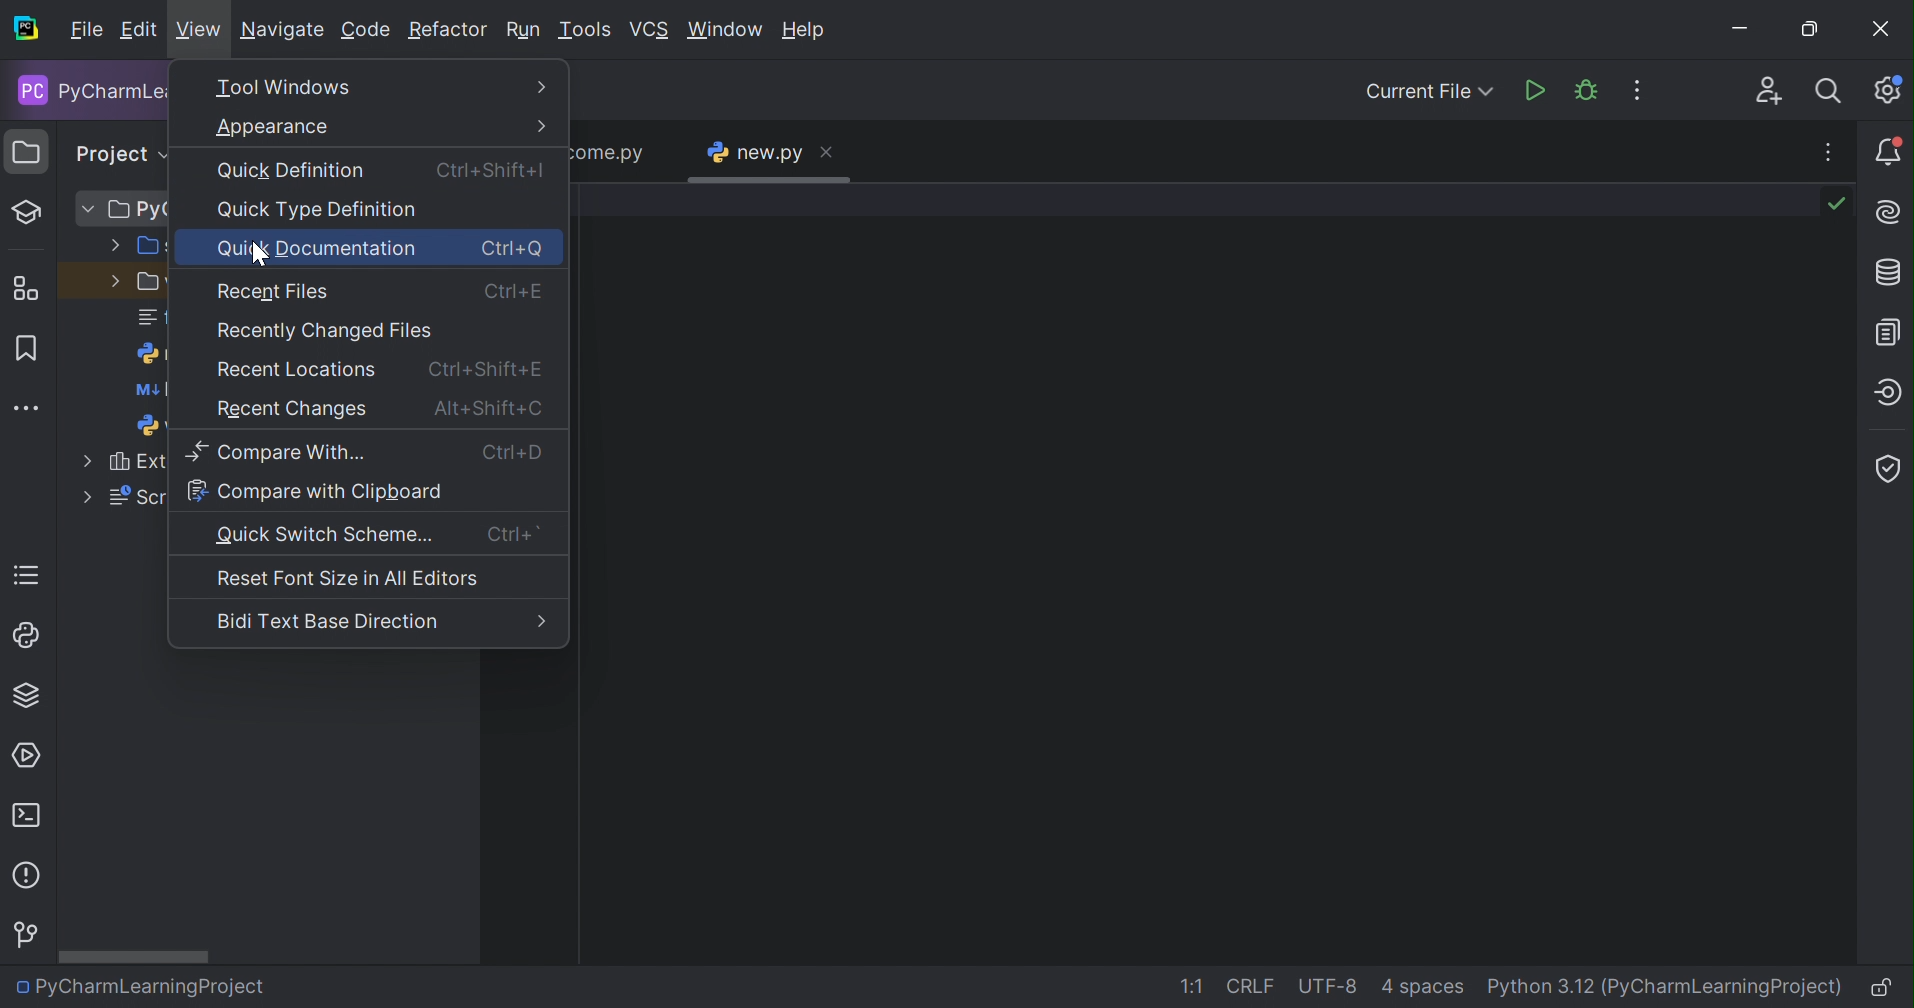 The width and height of the screenshot is (1914, 1008). Describe the element at coordinates (383, 87) in the screenshot. I see `Tool Windows` at that location.